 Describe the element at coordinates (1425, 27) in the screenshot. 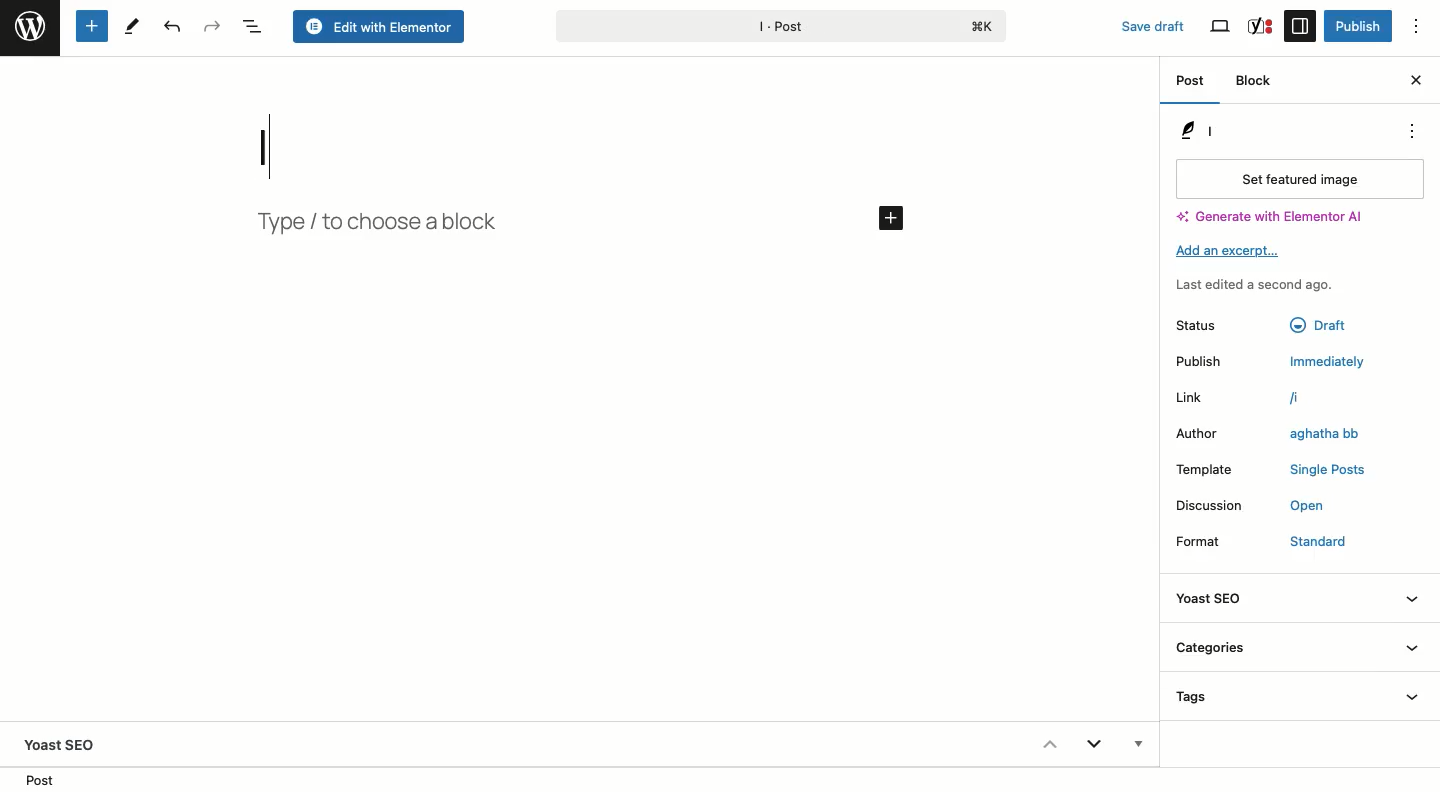

I see `Options` at that location.